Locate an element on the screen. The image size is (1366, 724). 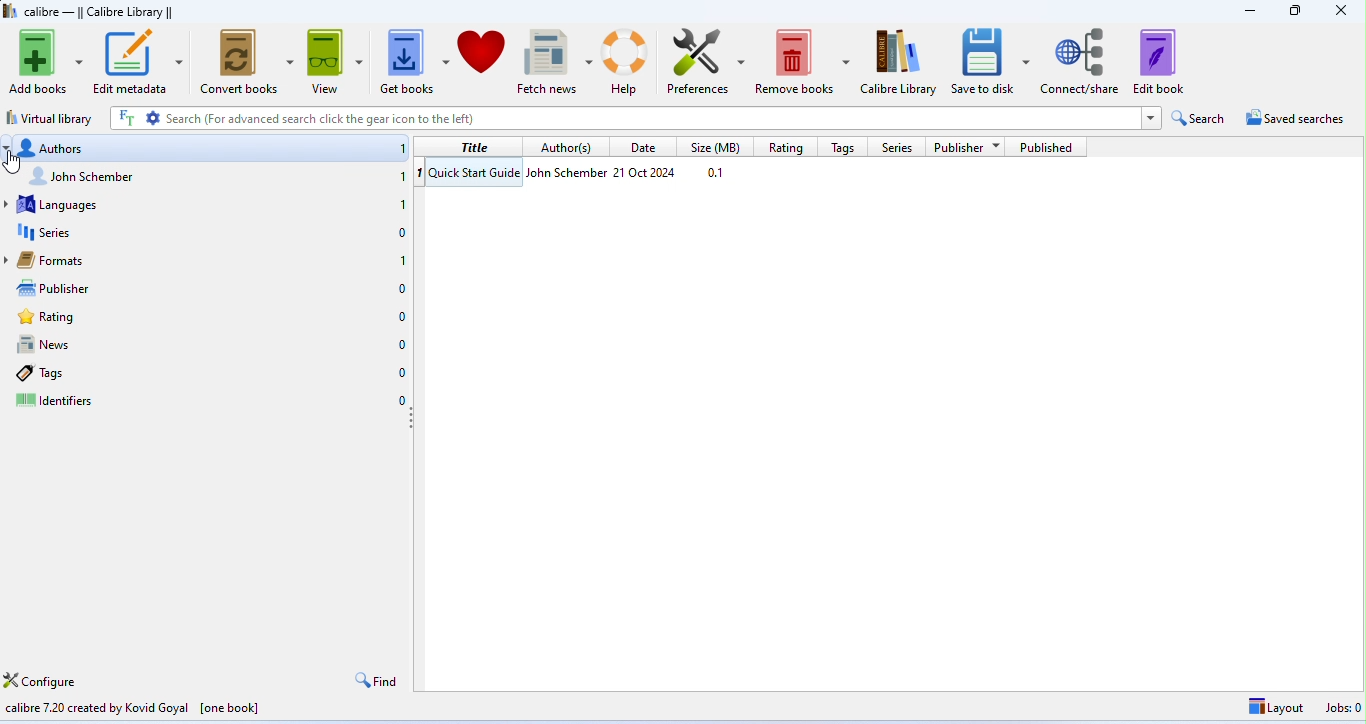
date is located at coordinates (648, 171).